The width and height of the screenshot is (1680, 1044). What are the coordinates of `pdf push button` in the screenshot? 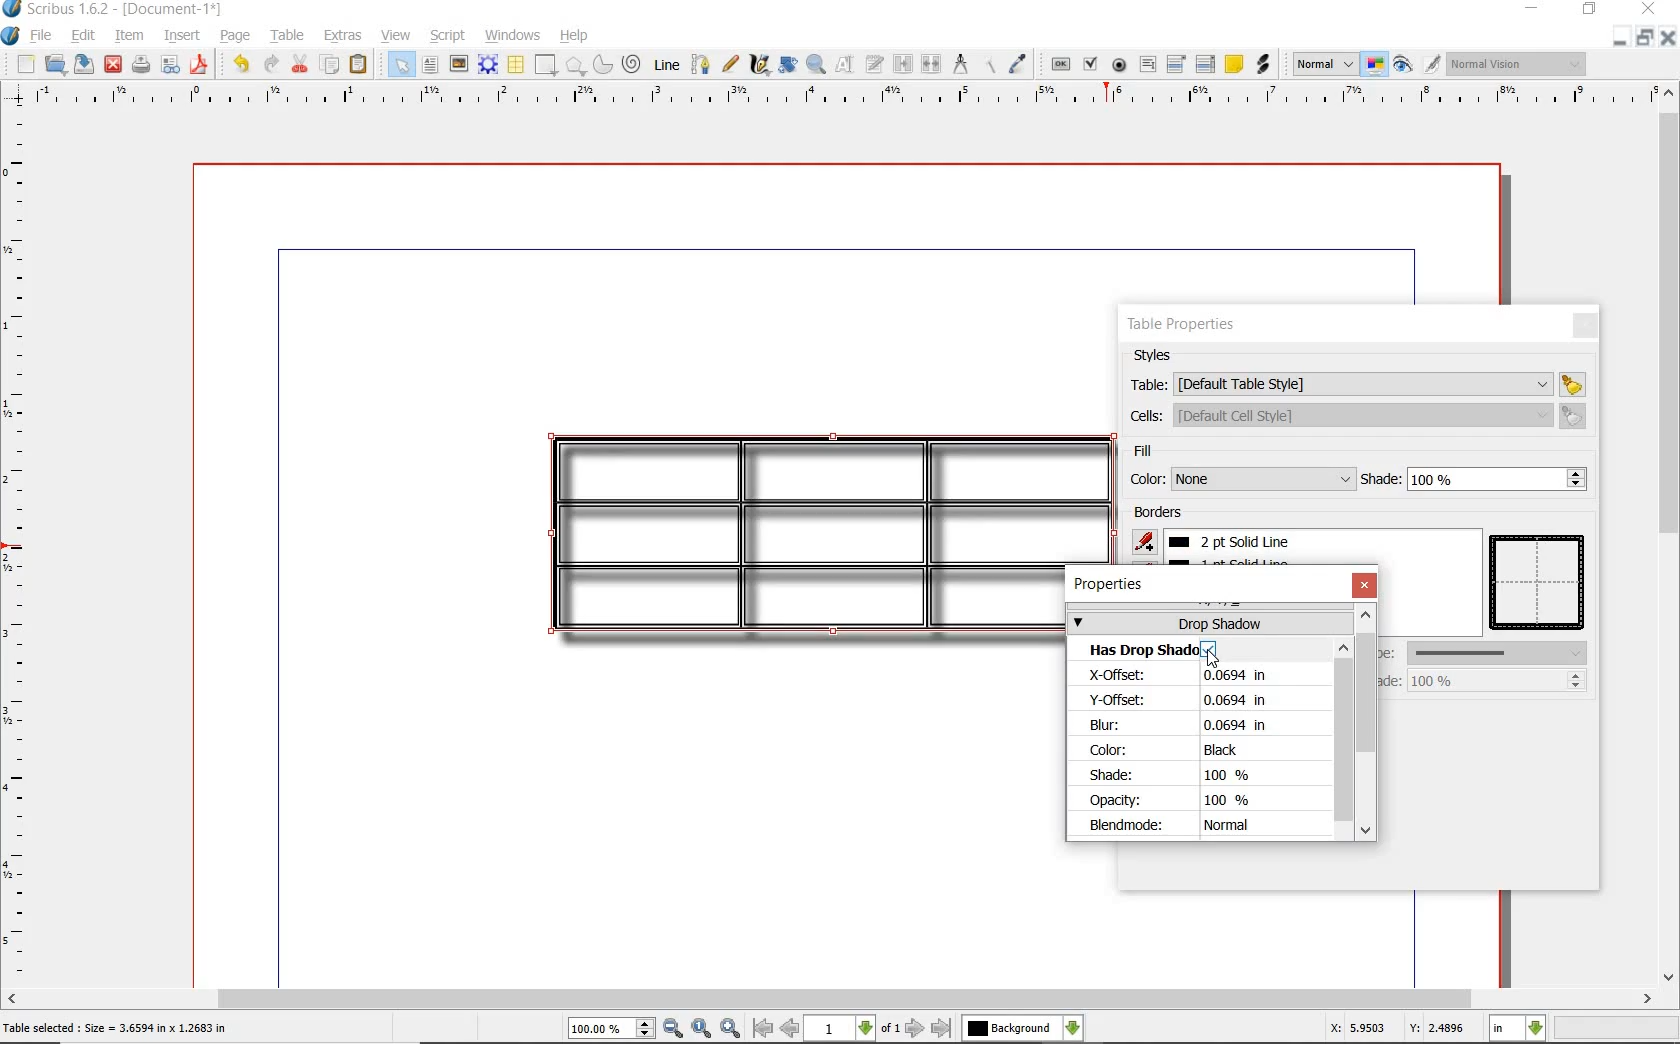 It's located at (1061, 65).